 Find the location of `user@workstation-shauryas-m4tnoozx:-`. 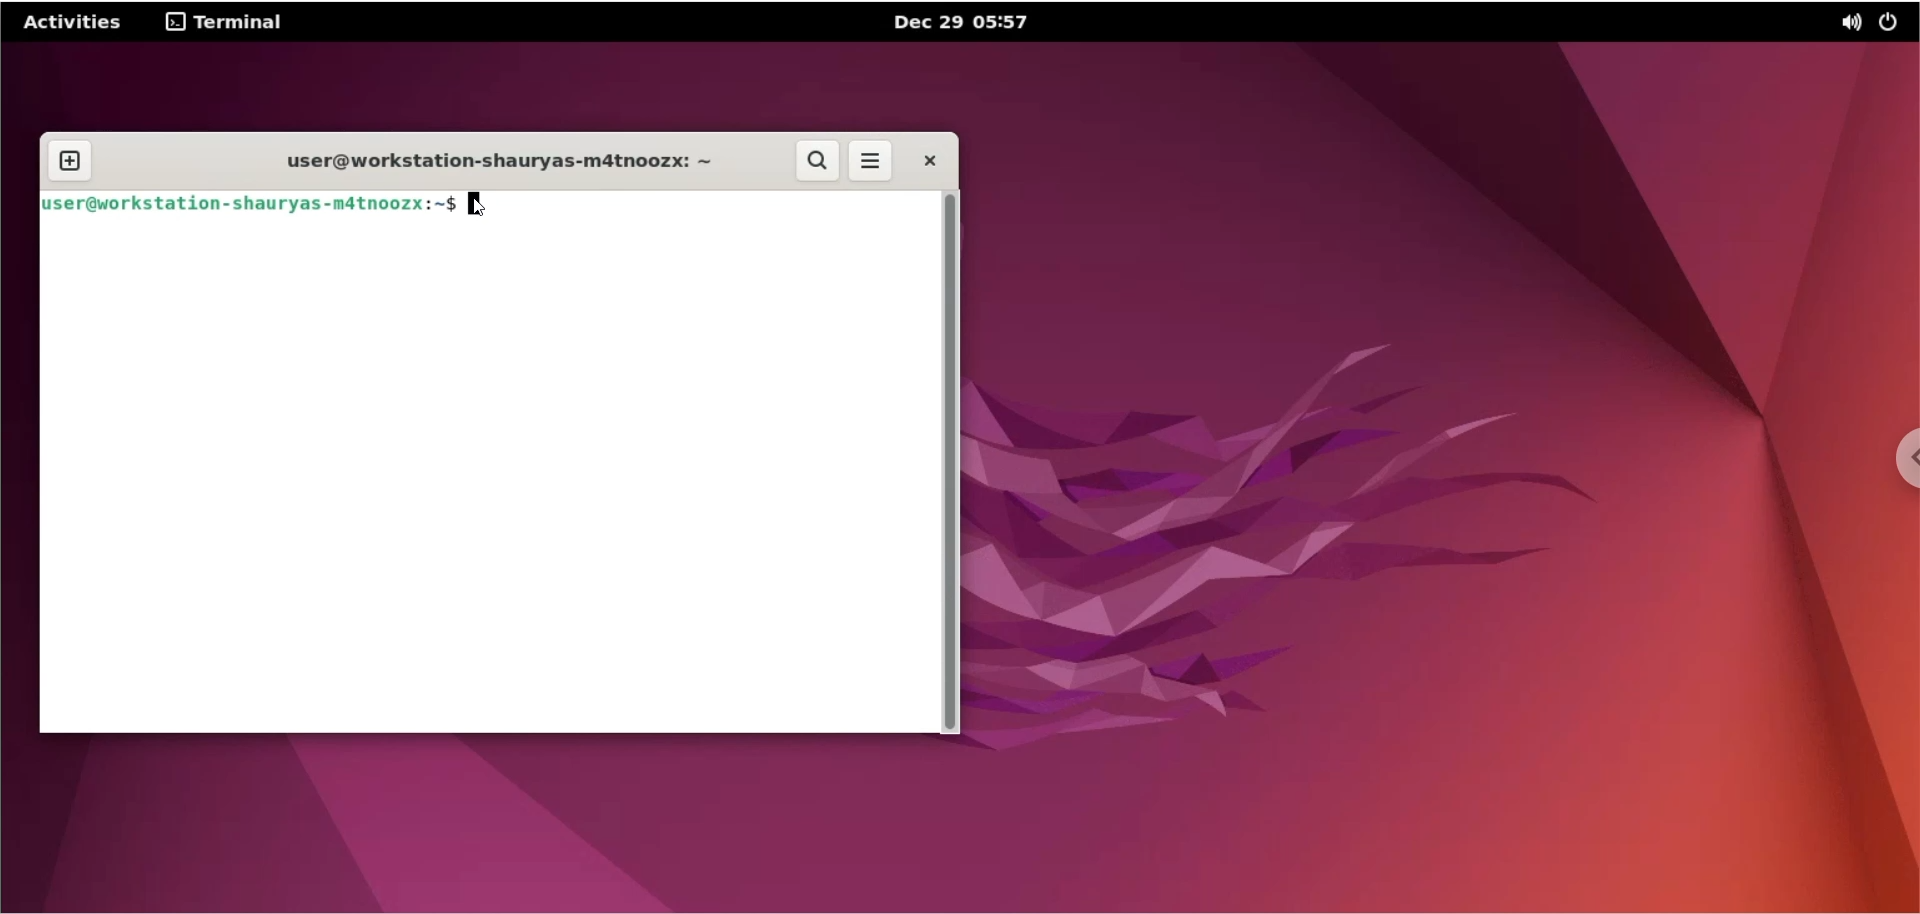

user@workstation-shauryas-m4tnoozx:- is located at coordinates (478, 161).